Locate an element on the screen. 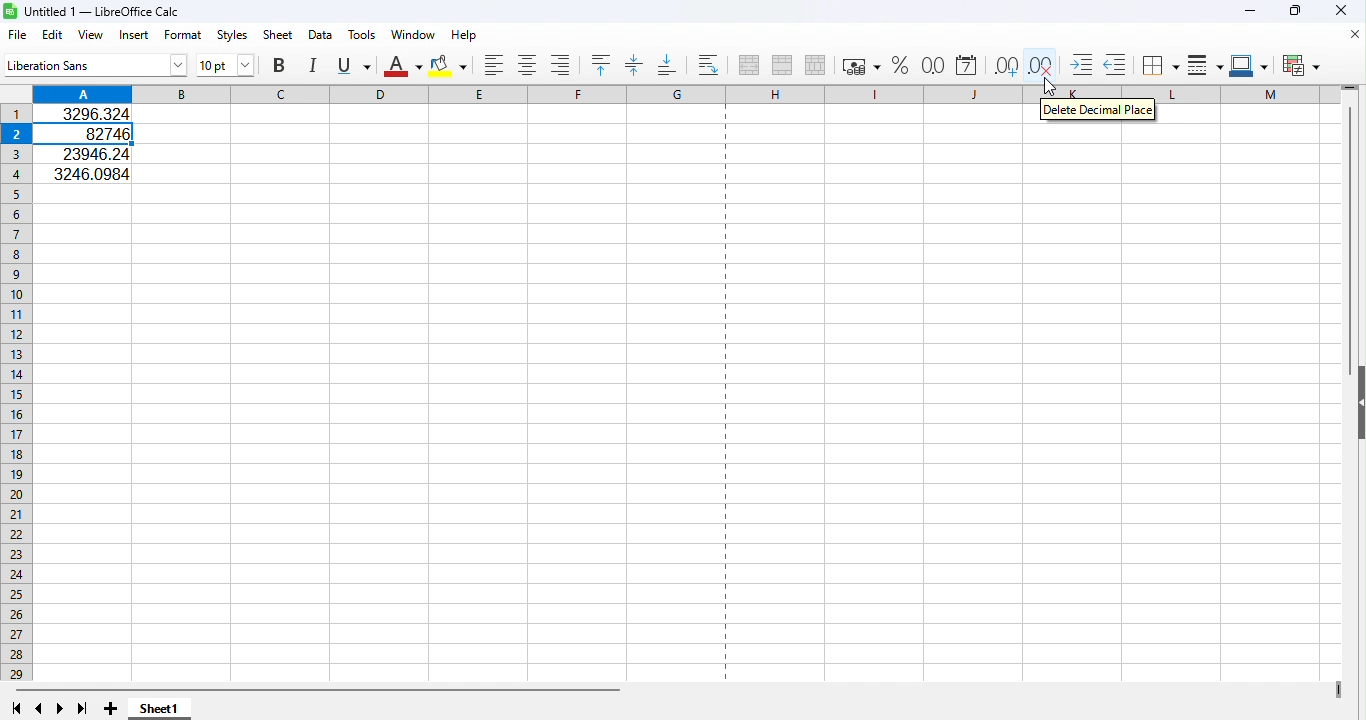 The width and height of the screenshot is (1366, 720). Underline is located at coordinates (353, 67).